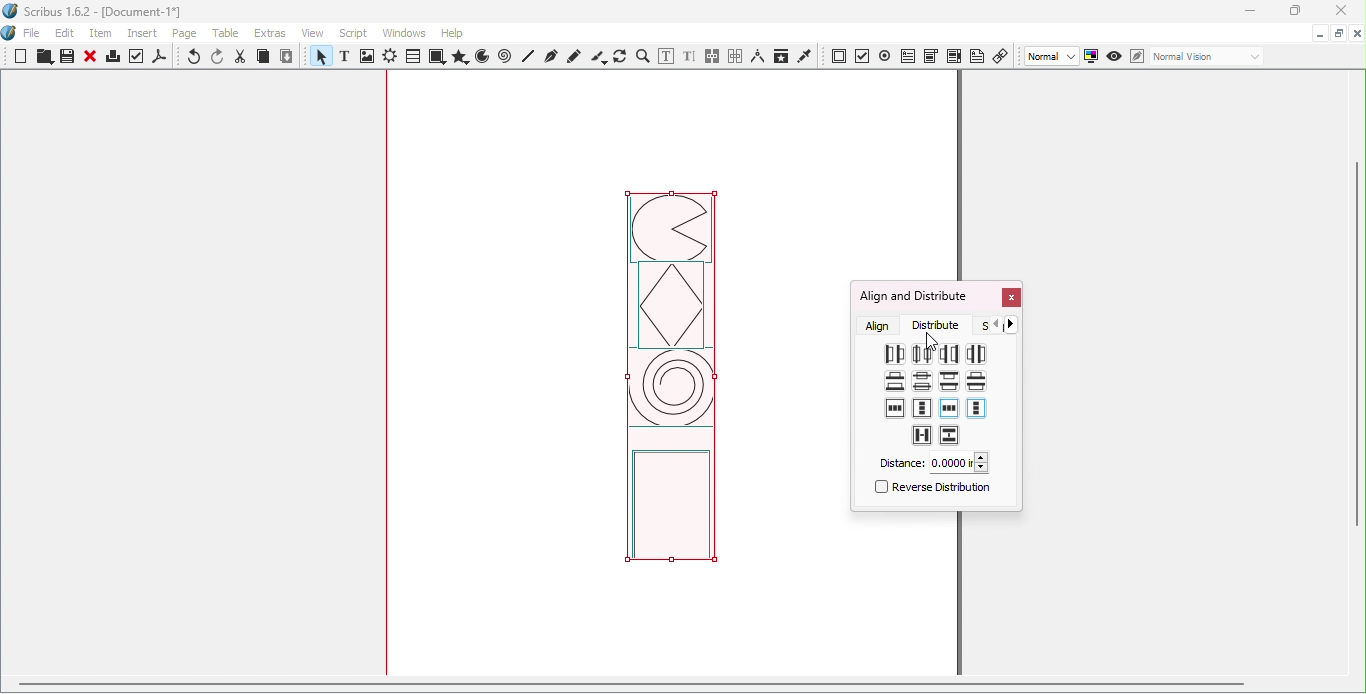 The height and width of the screenshot is (694, 1366). I want to click on Copy, so click(263, 58).